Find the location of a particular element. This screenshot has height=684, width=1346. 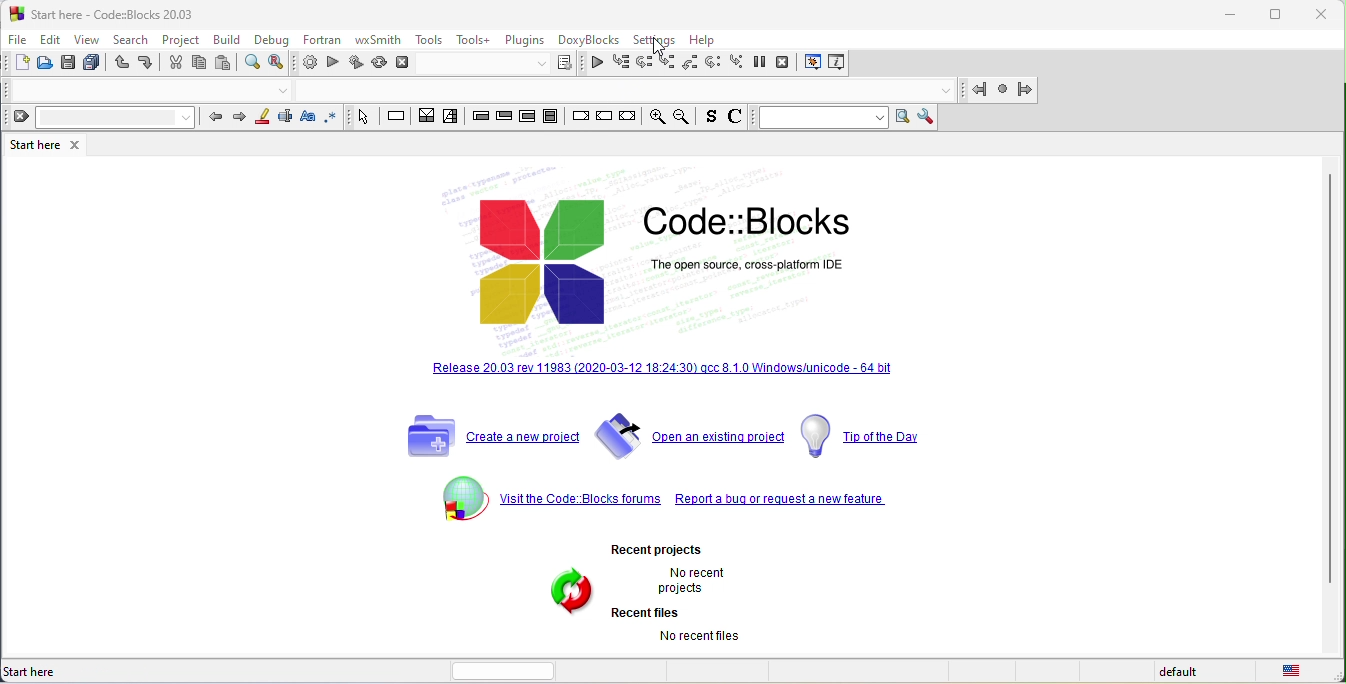

project is located at coordinates (179, 39).